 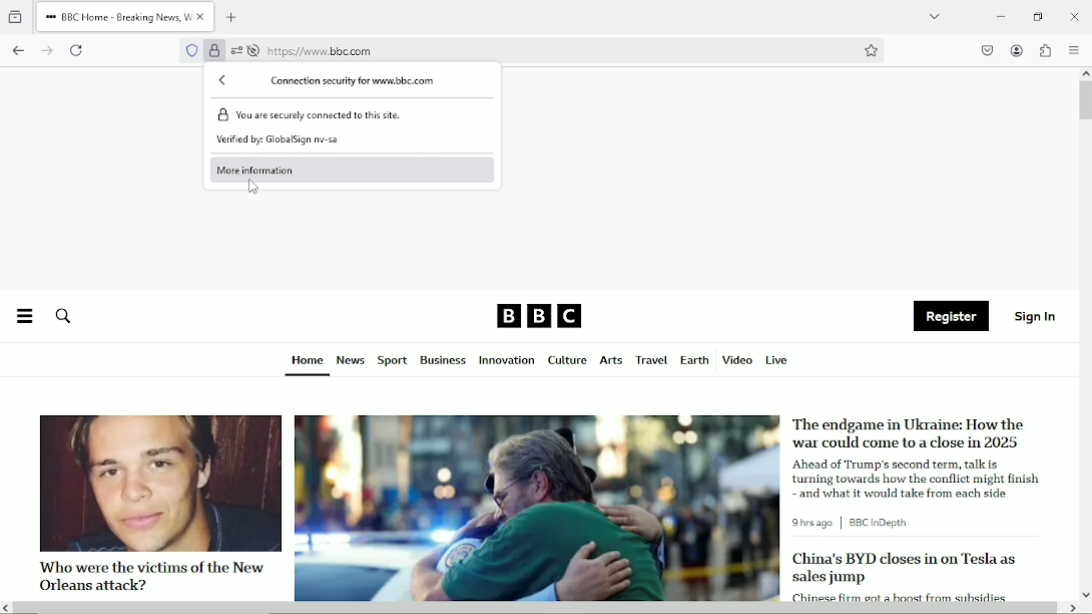 I want to click on Live, so click(x=777, y=359).